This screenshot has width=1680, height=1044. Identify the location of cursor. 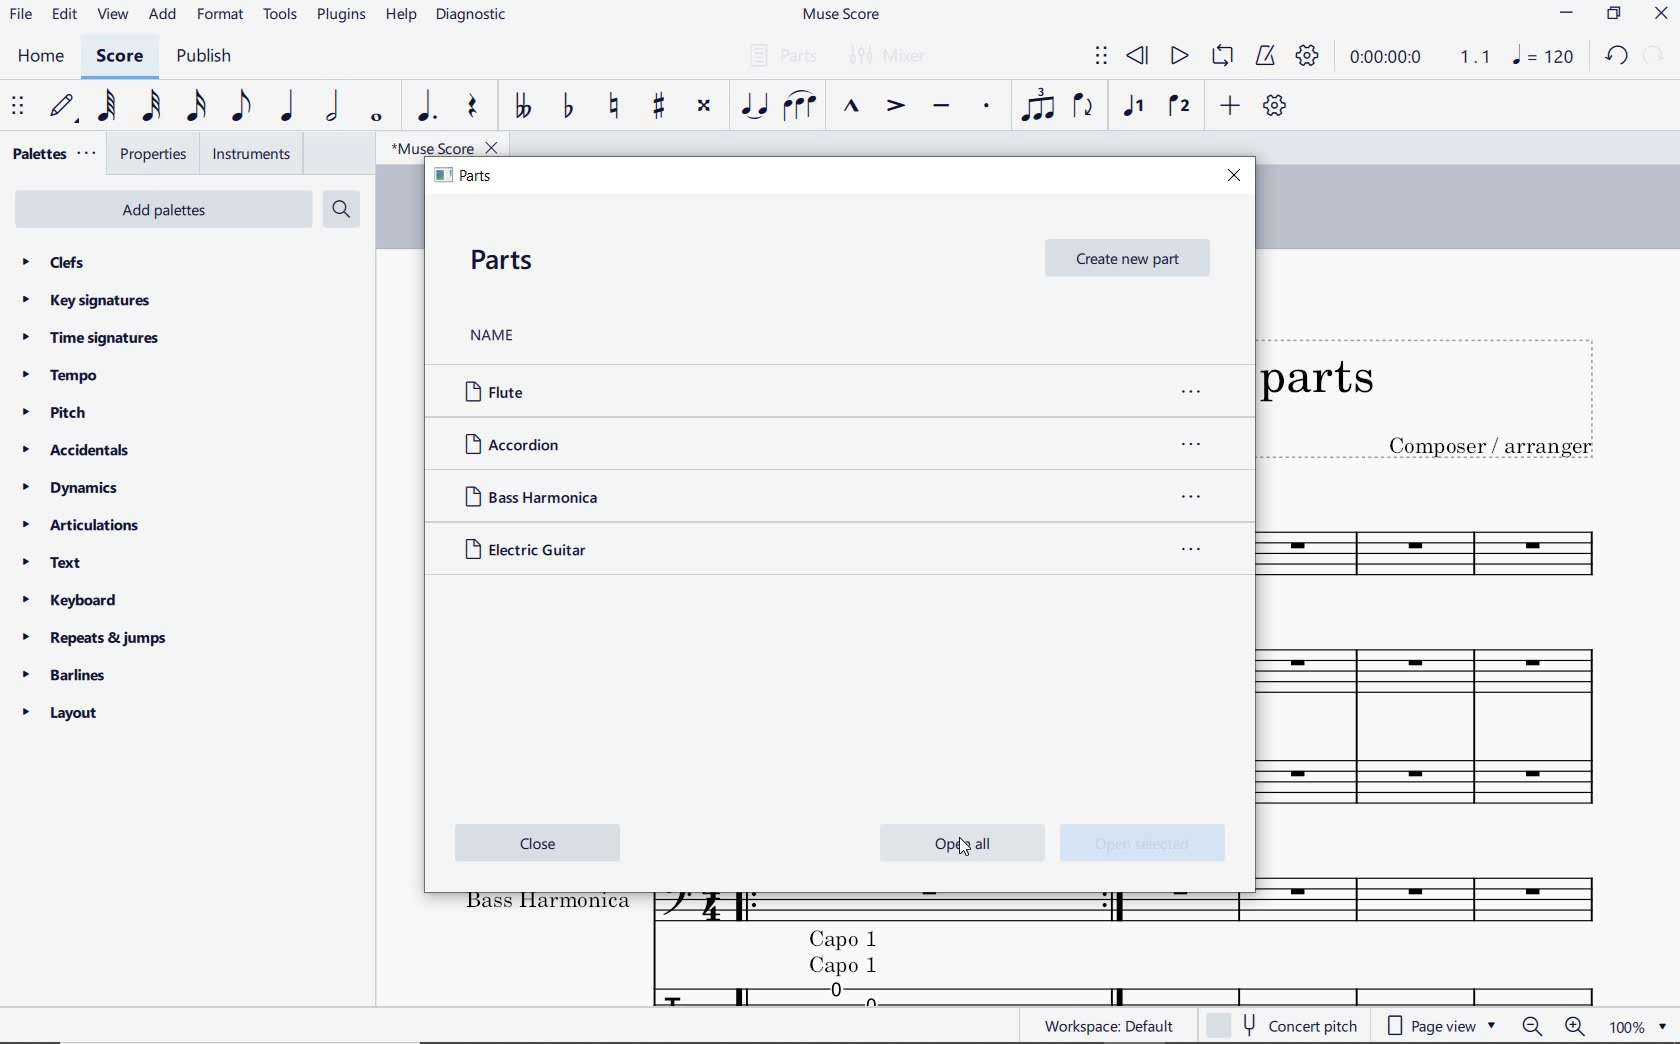
(961, 846).